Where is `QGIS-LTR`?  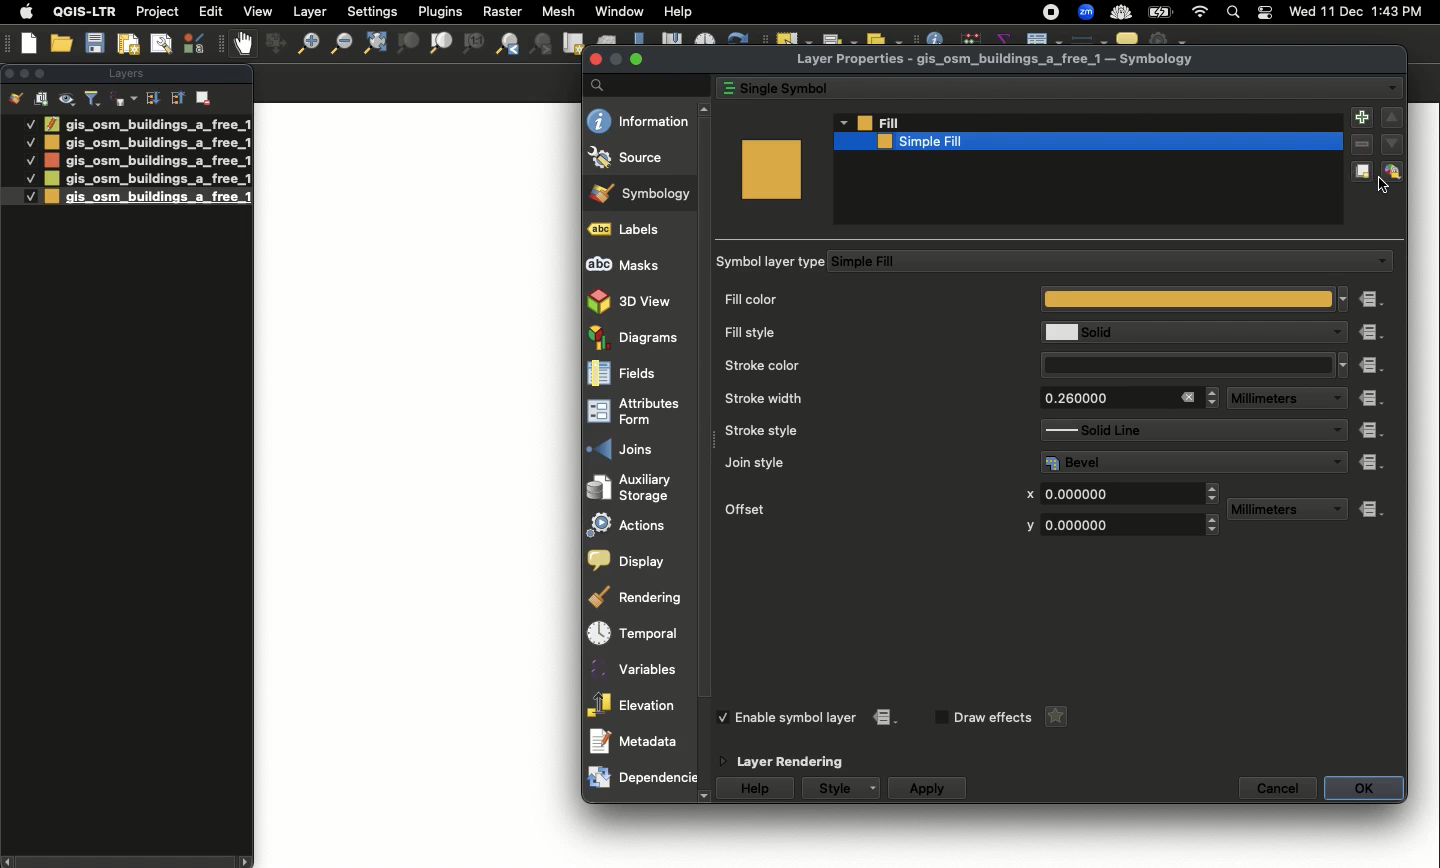 QGIS-LTR is located at coordinates (85, 11).